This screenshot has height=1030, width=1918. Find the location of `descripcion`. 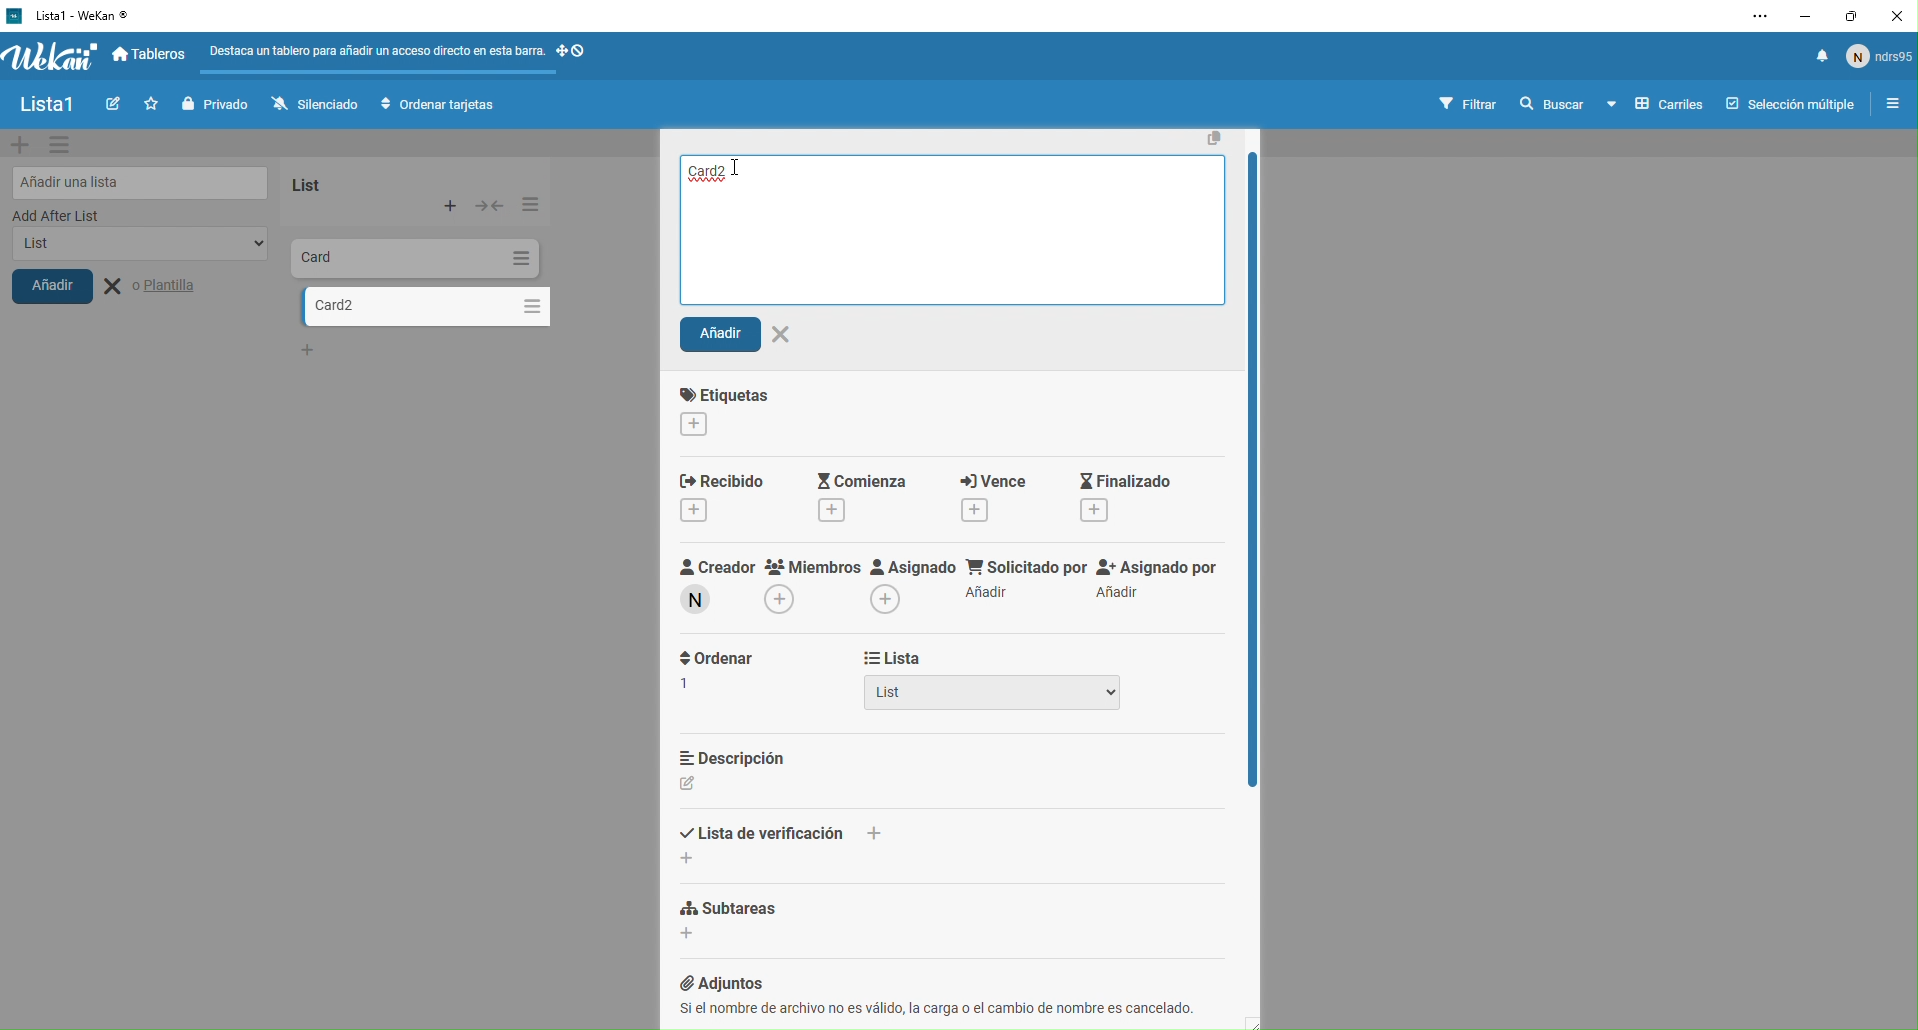

descripcion is located at coordinates (753, 766).